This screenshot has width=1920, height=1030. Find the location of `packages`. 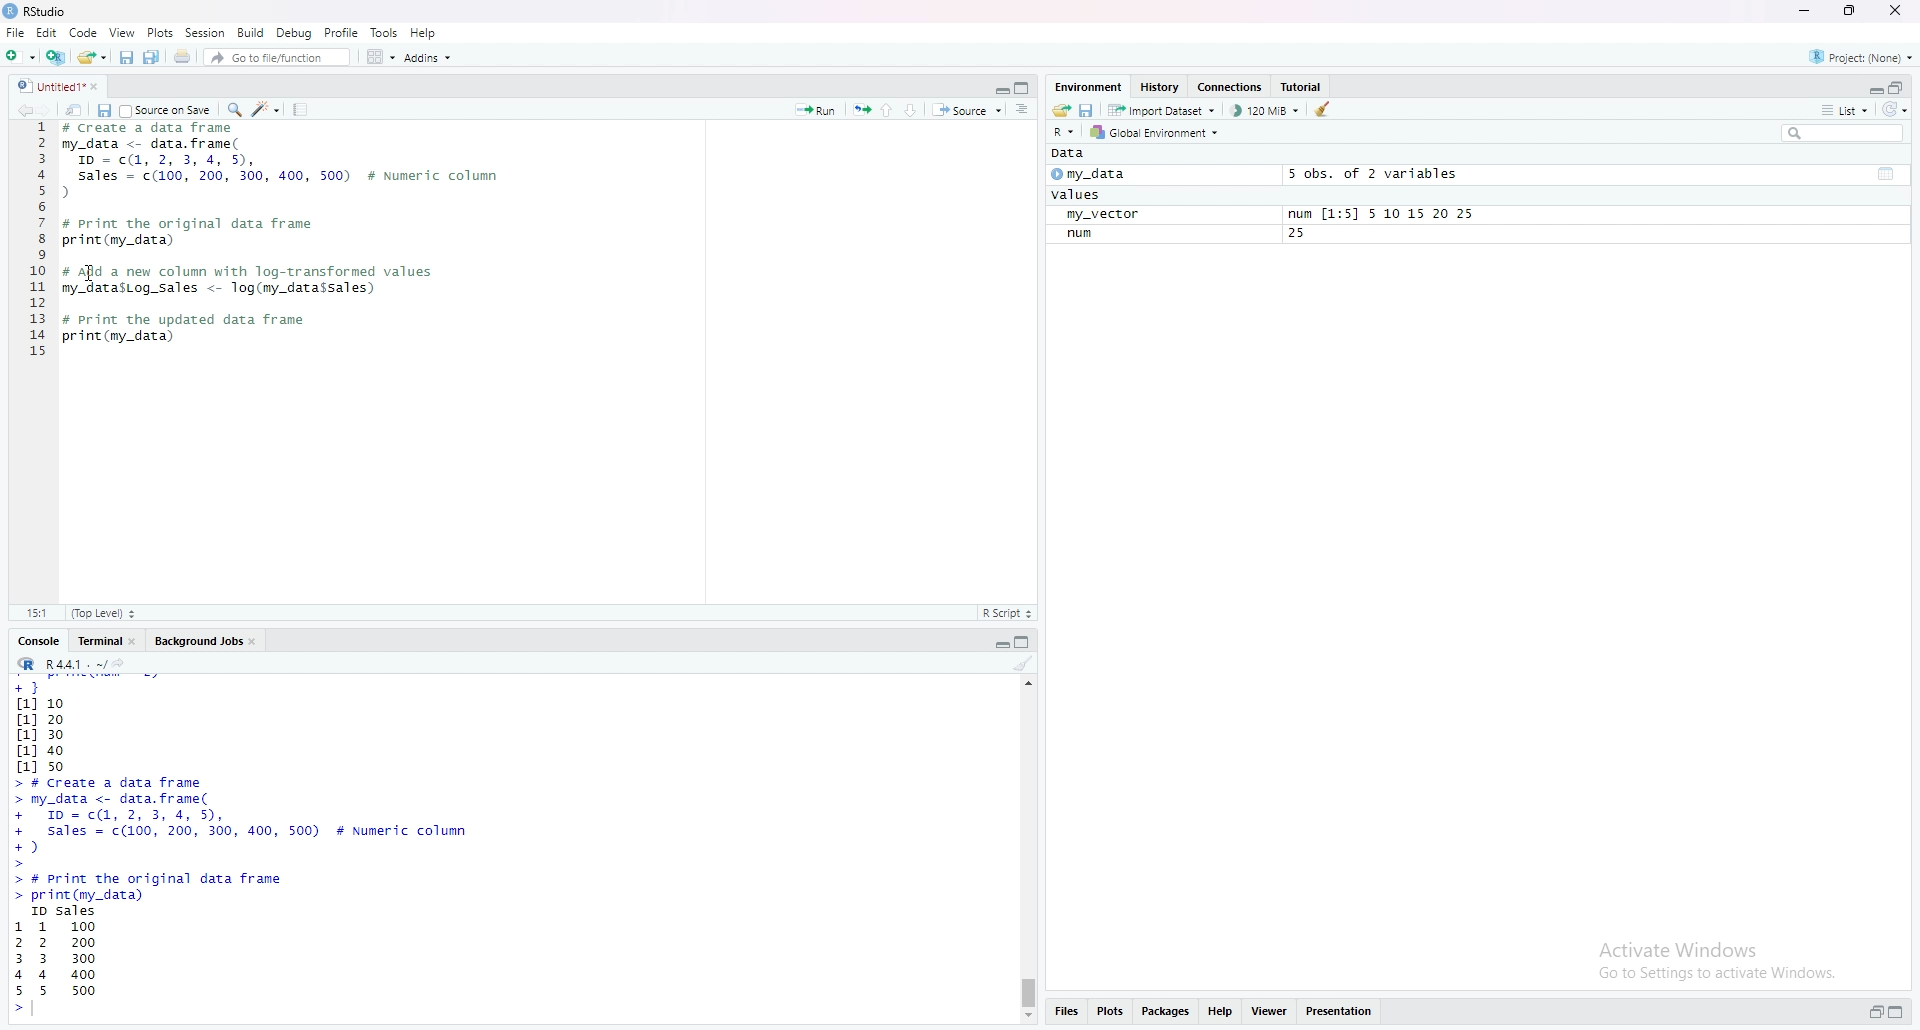

packages is located at coordinates (1163, 1015).